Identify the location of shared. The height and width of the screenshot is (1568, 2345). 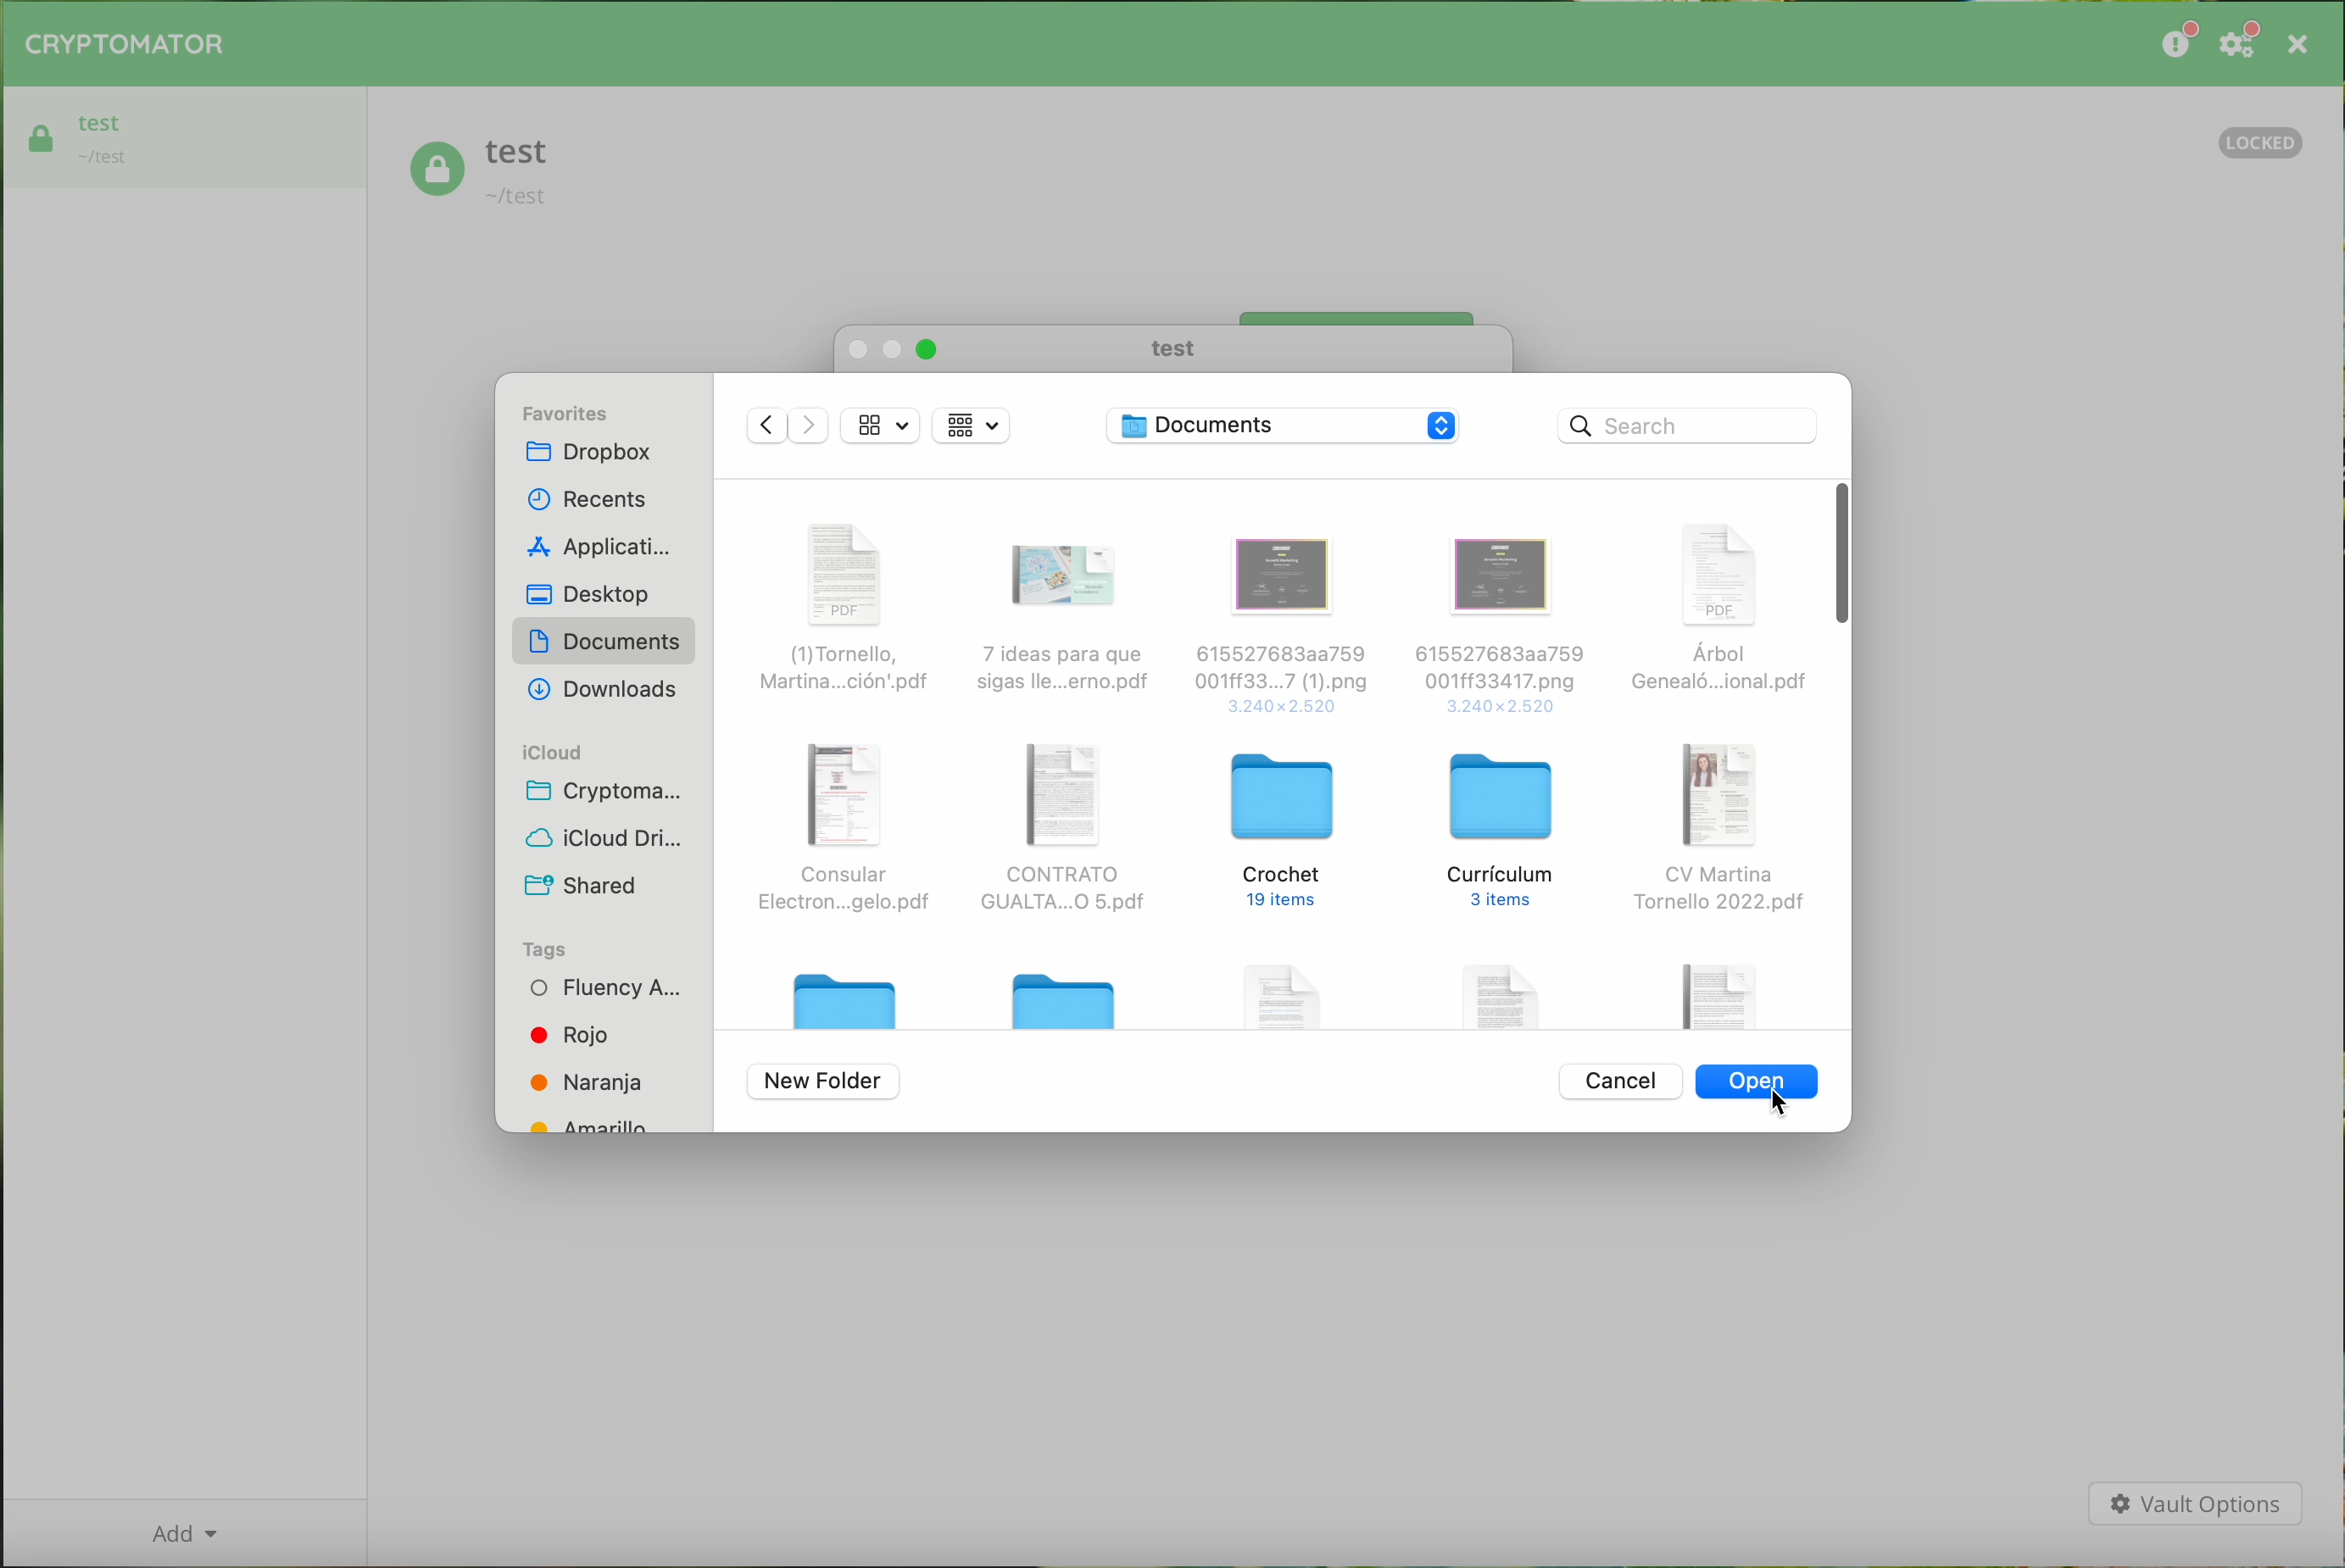
(580, 881).